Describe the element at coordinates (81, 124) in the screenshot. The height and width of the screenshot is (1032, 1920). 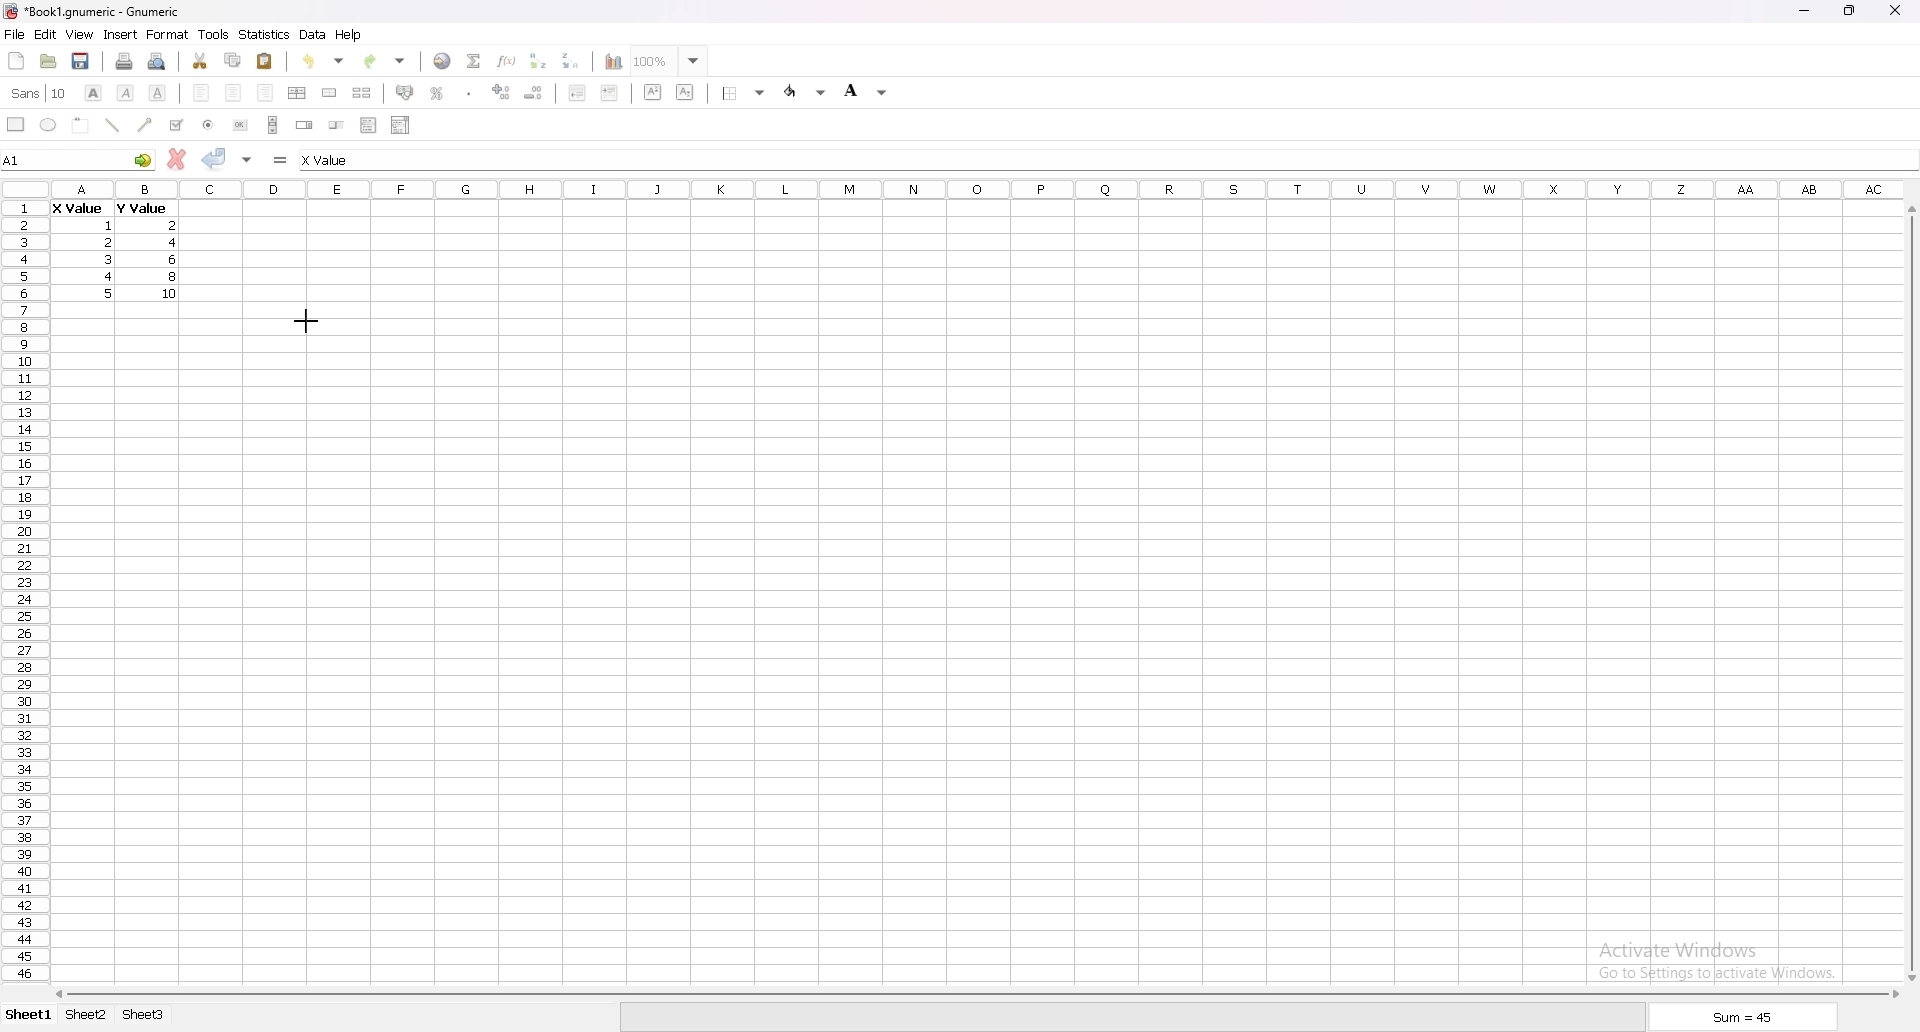
I see `frame` at that location.